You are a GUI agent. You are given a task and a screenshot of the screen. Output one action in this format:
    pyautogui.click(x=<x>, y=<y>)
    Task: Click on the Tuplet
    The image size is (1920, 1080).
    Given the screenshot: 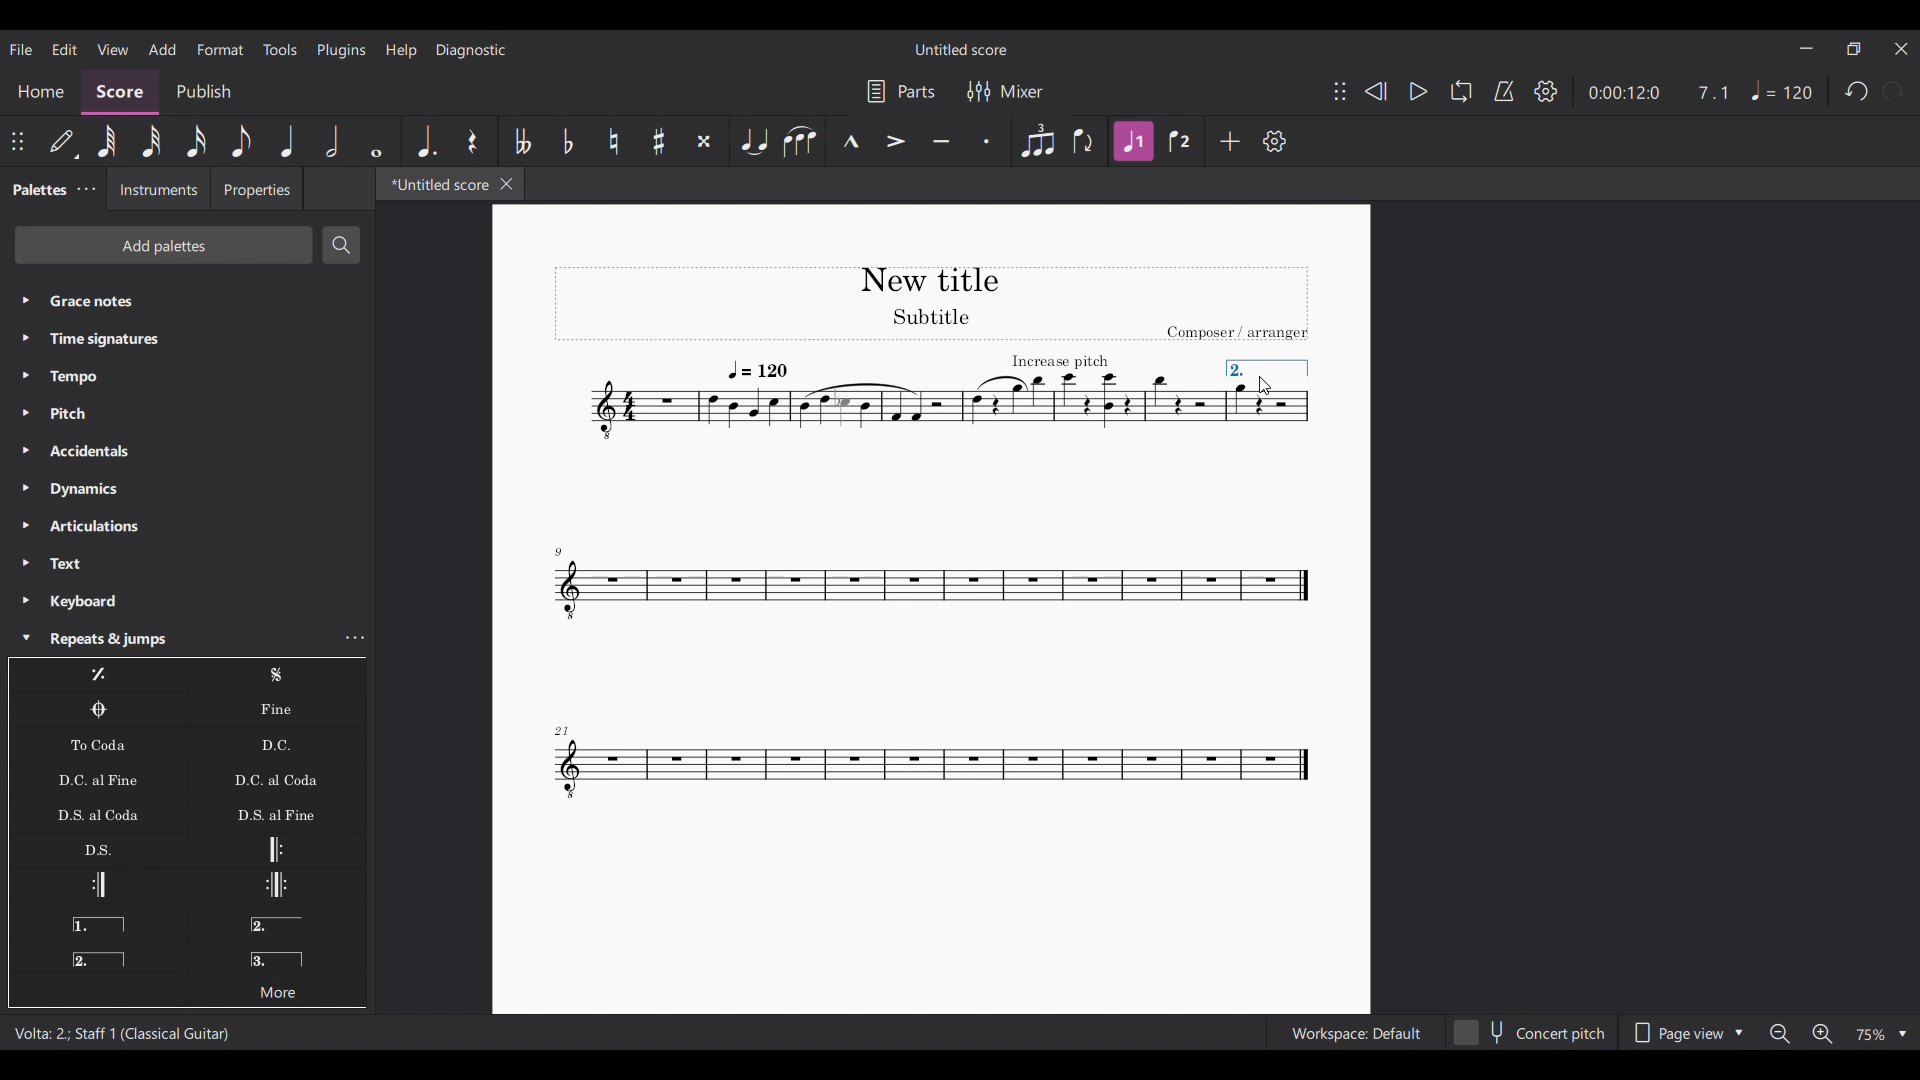 What is the action you would take?
    pyautogui.click(x=1036, y=141)
    